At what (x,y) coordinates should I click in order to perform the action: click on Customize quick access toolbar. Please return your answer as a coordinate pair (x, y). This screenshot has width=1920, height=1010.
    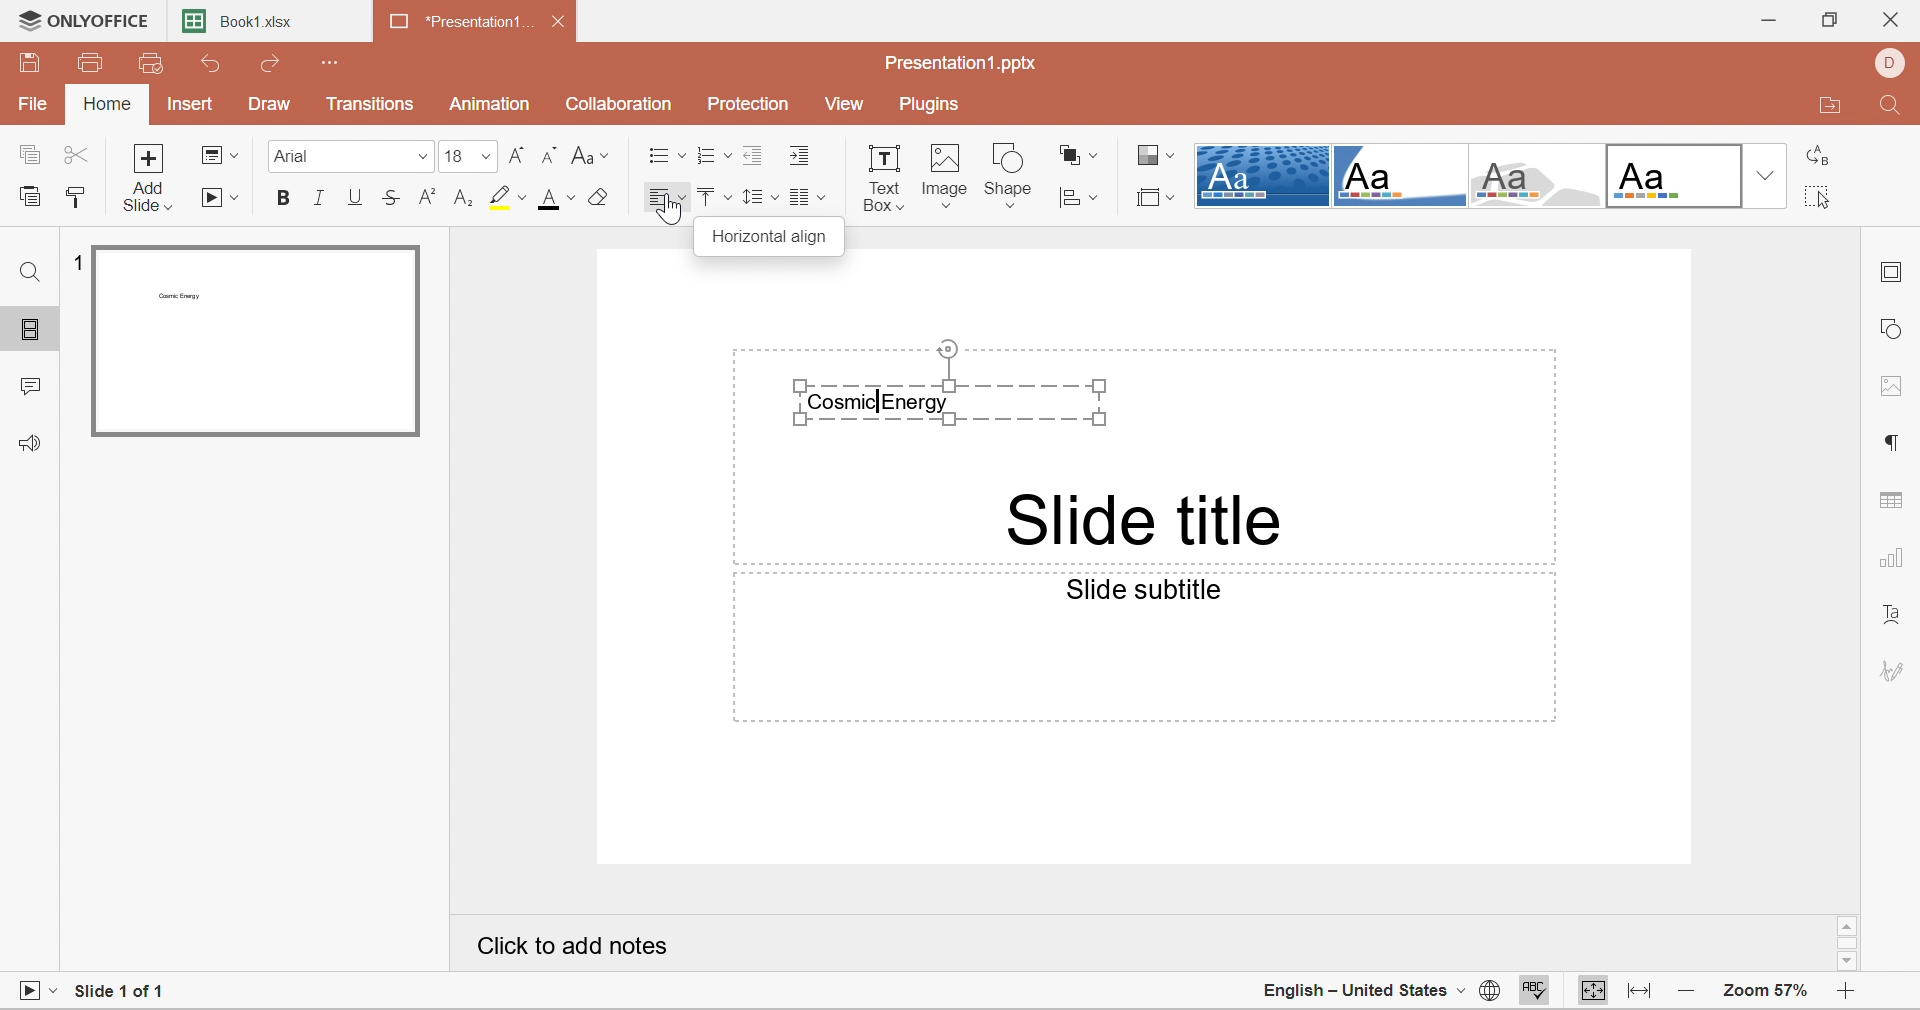
    Looking at the image, I should click on (333, 63).